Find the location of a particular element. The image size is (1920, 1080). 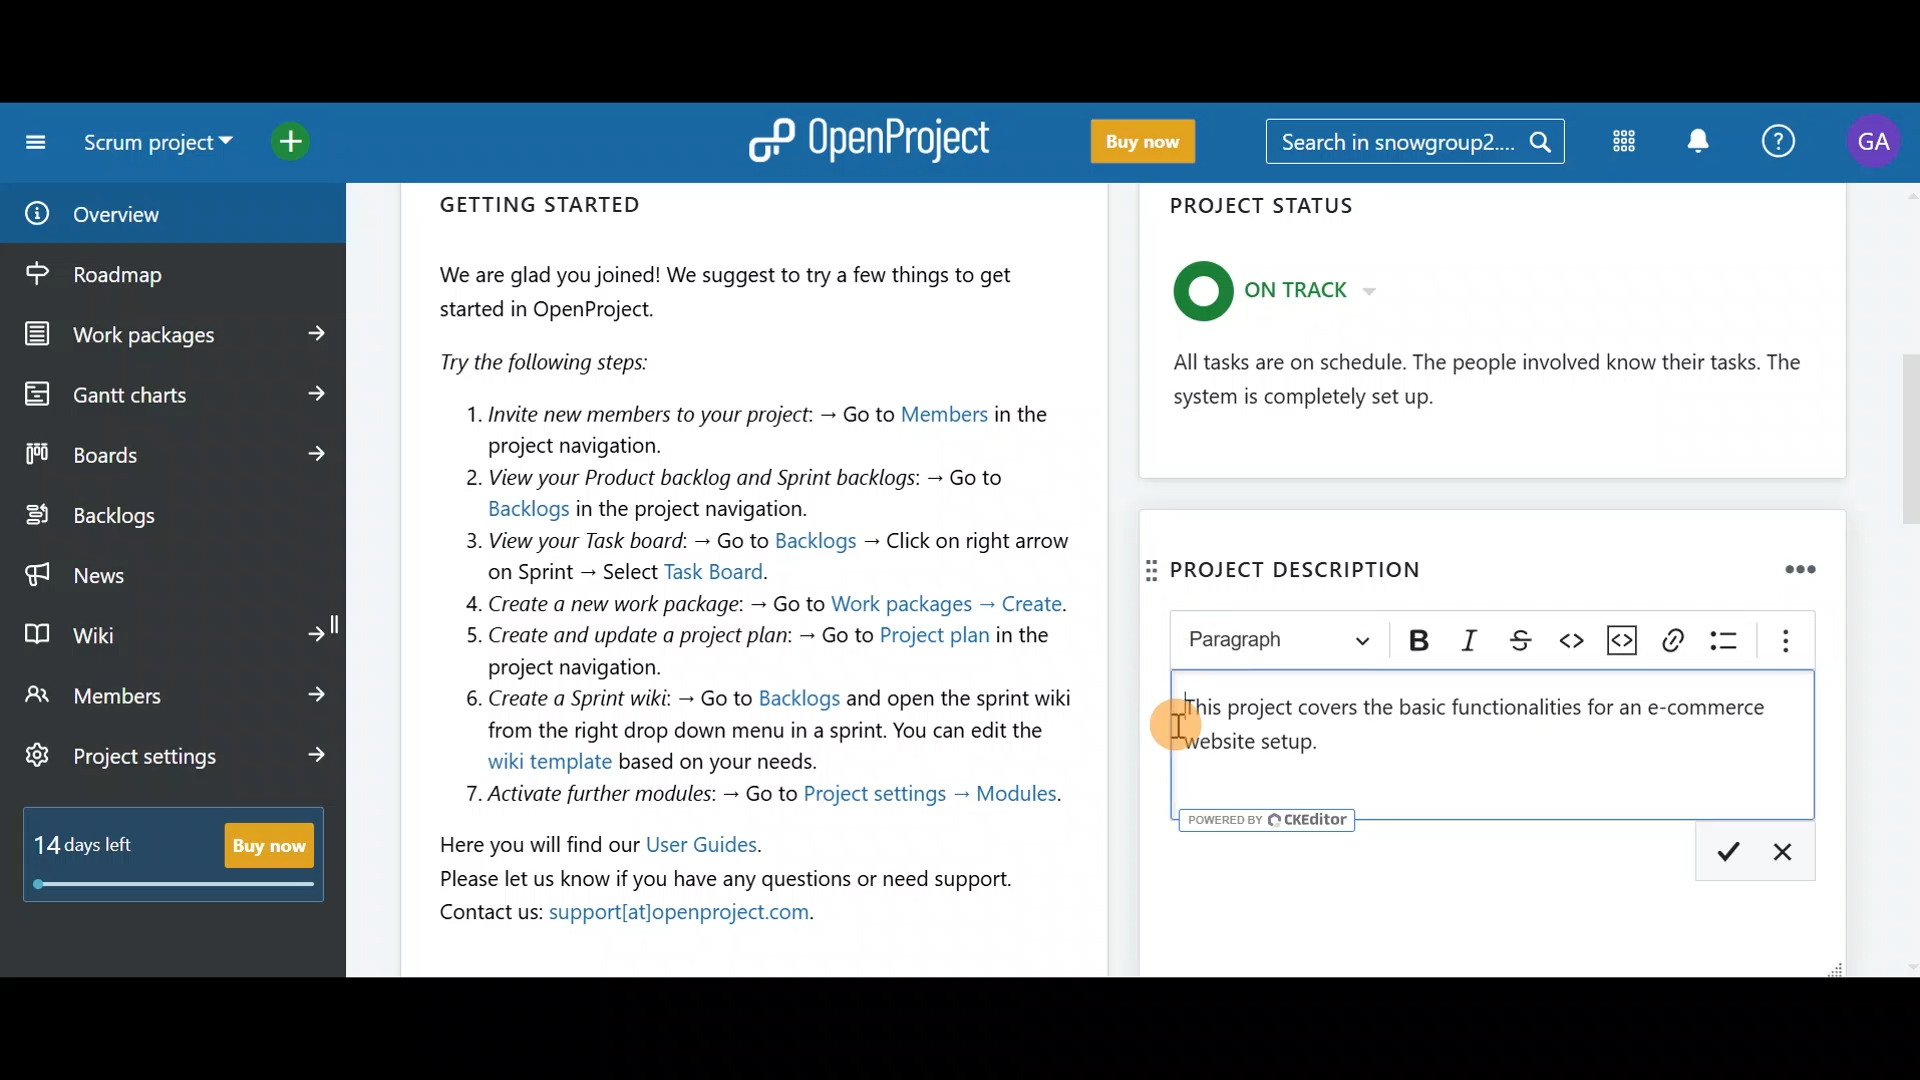

Bold is located at coordinates (1421, 642).